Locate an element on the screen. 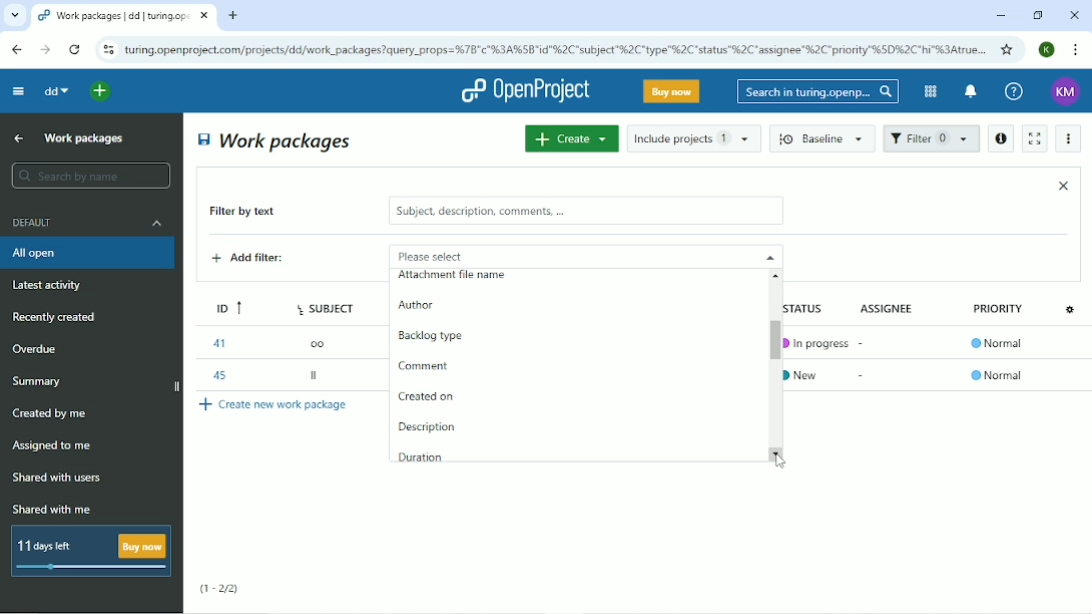 This screenshot has height=614, width=1092. Subject is located at coordinates (328, 305).